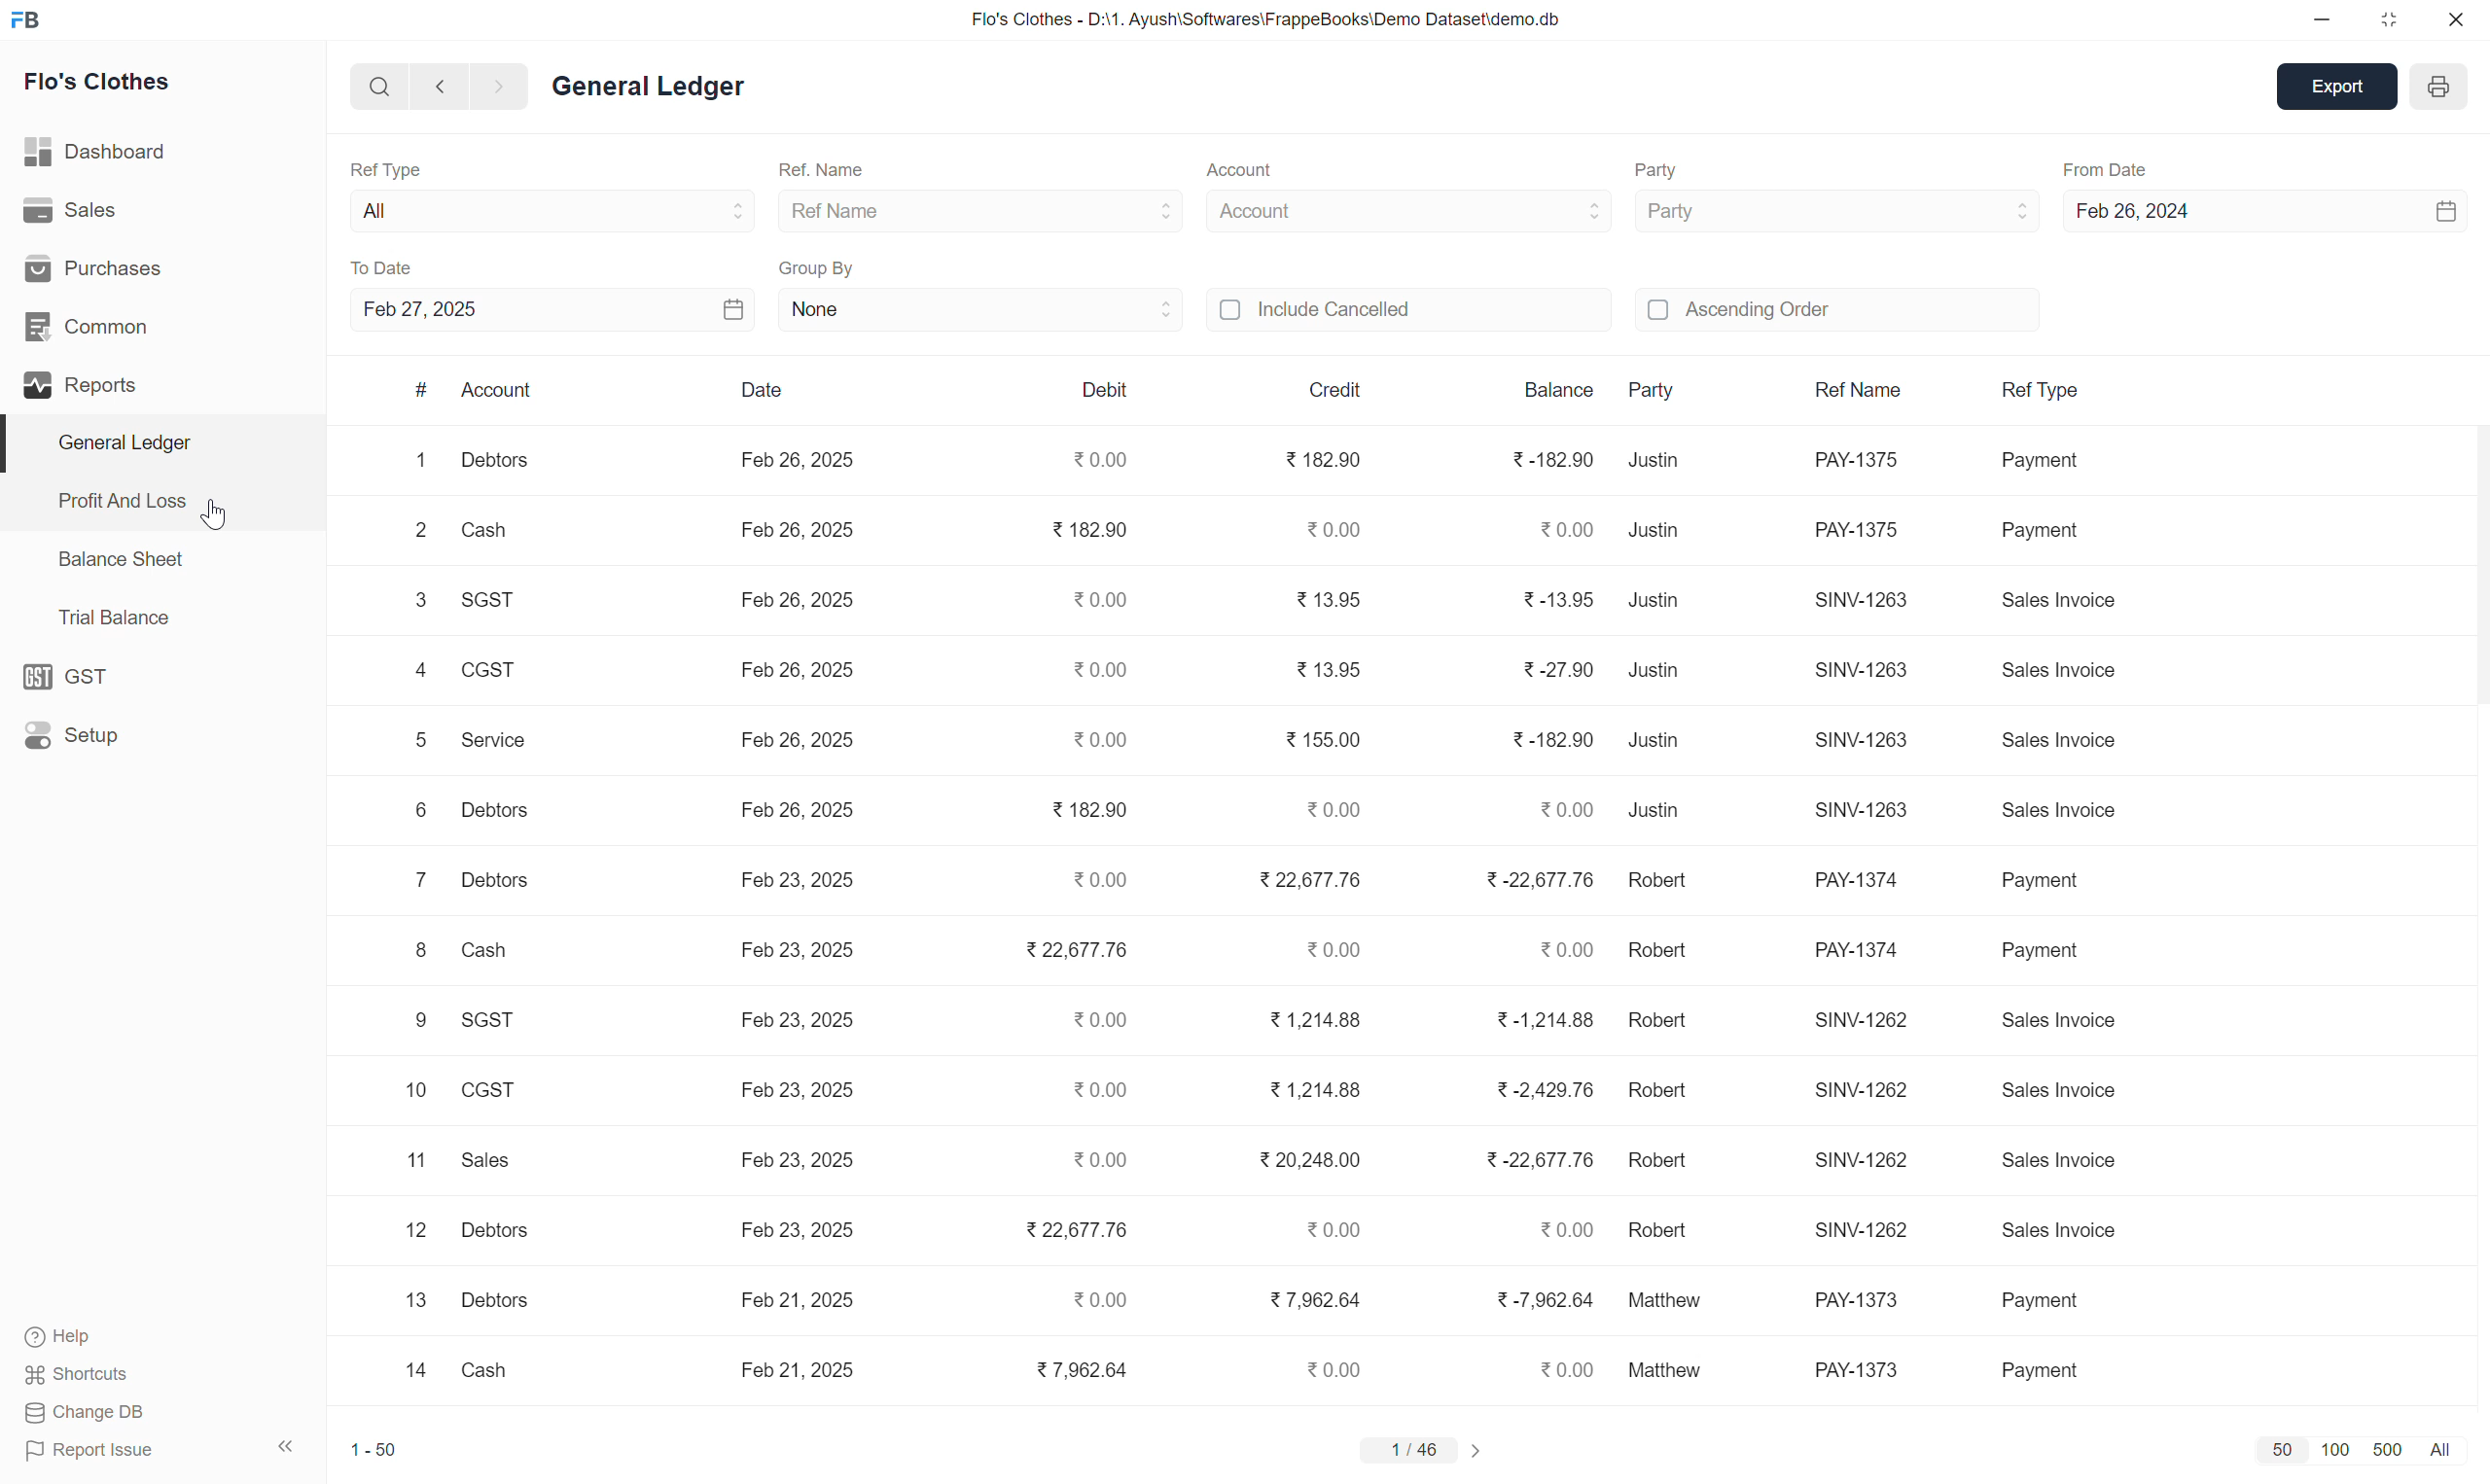  What do you see at coordinates (2442, 207) in the screenshot?
I see `Calendar` at bounding box center [2442, 207].